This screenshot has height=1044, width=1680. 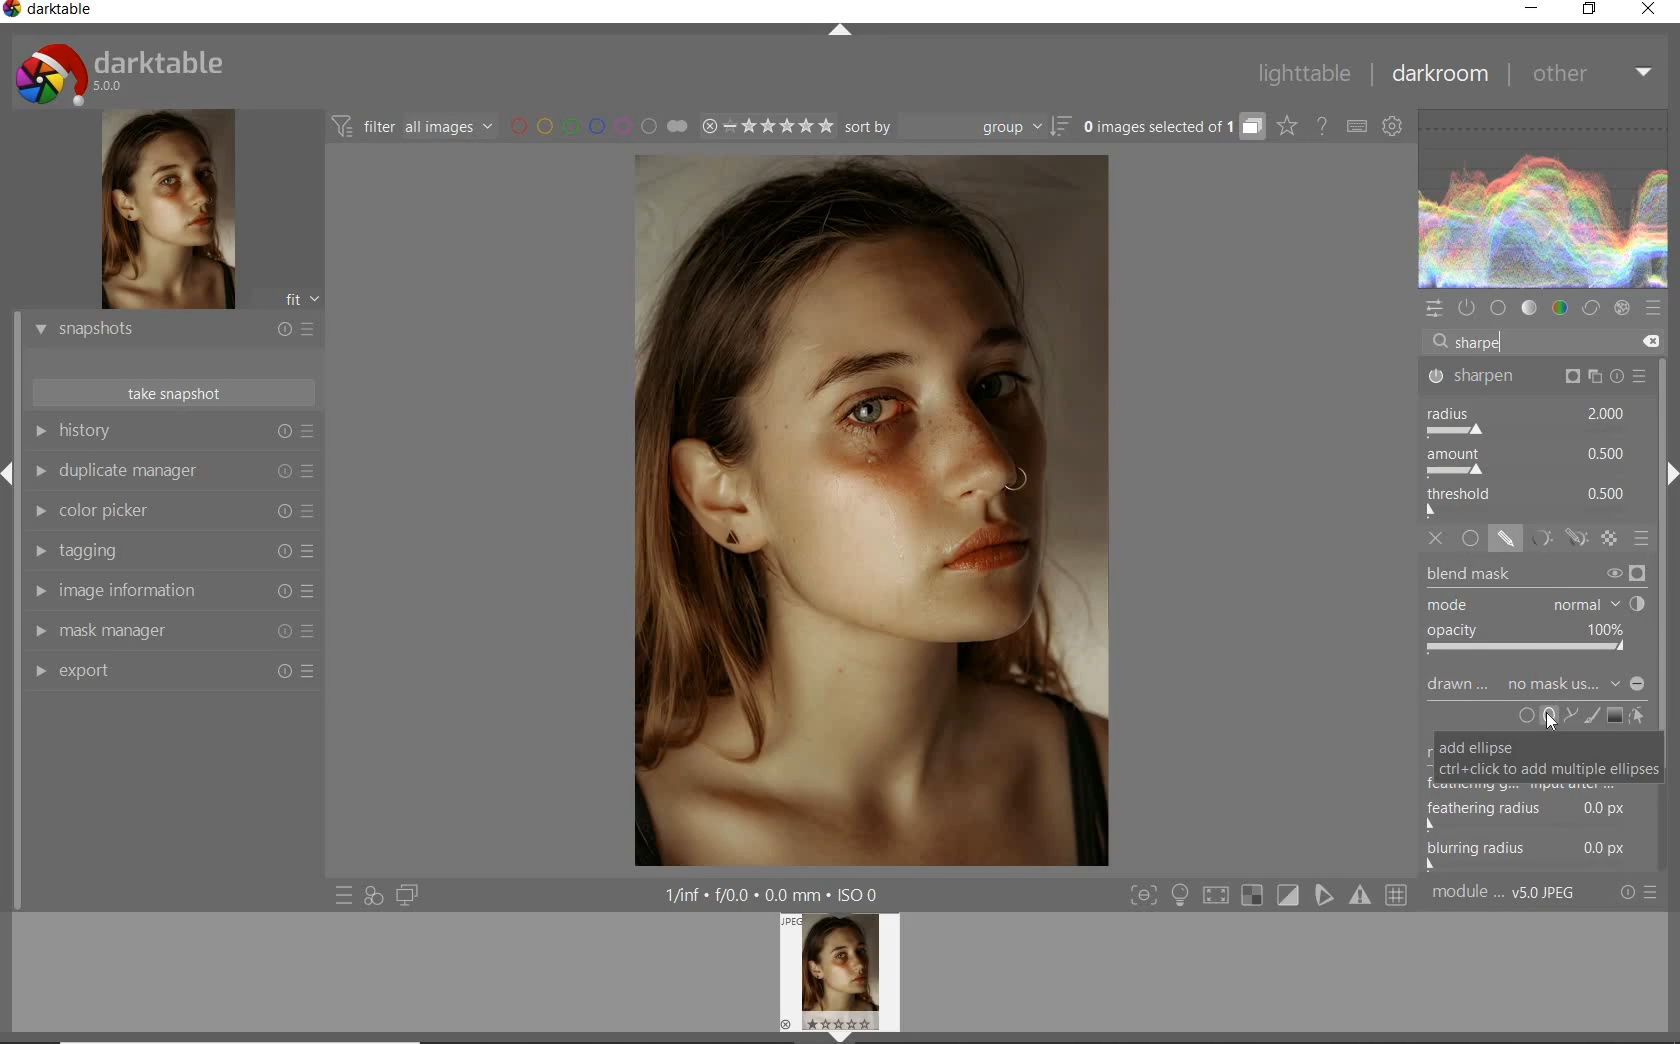 I want to click on waveform, so click(x=1544, y=199).